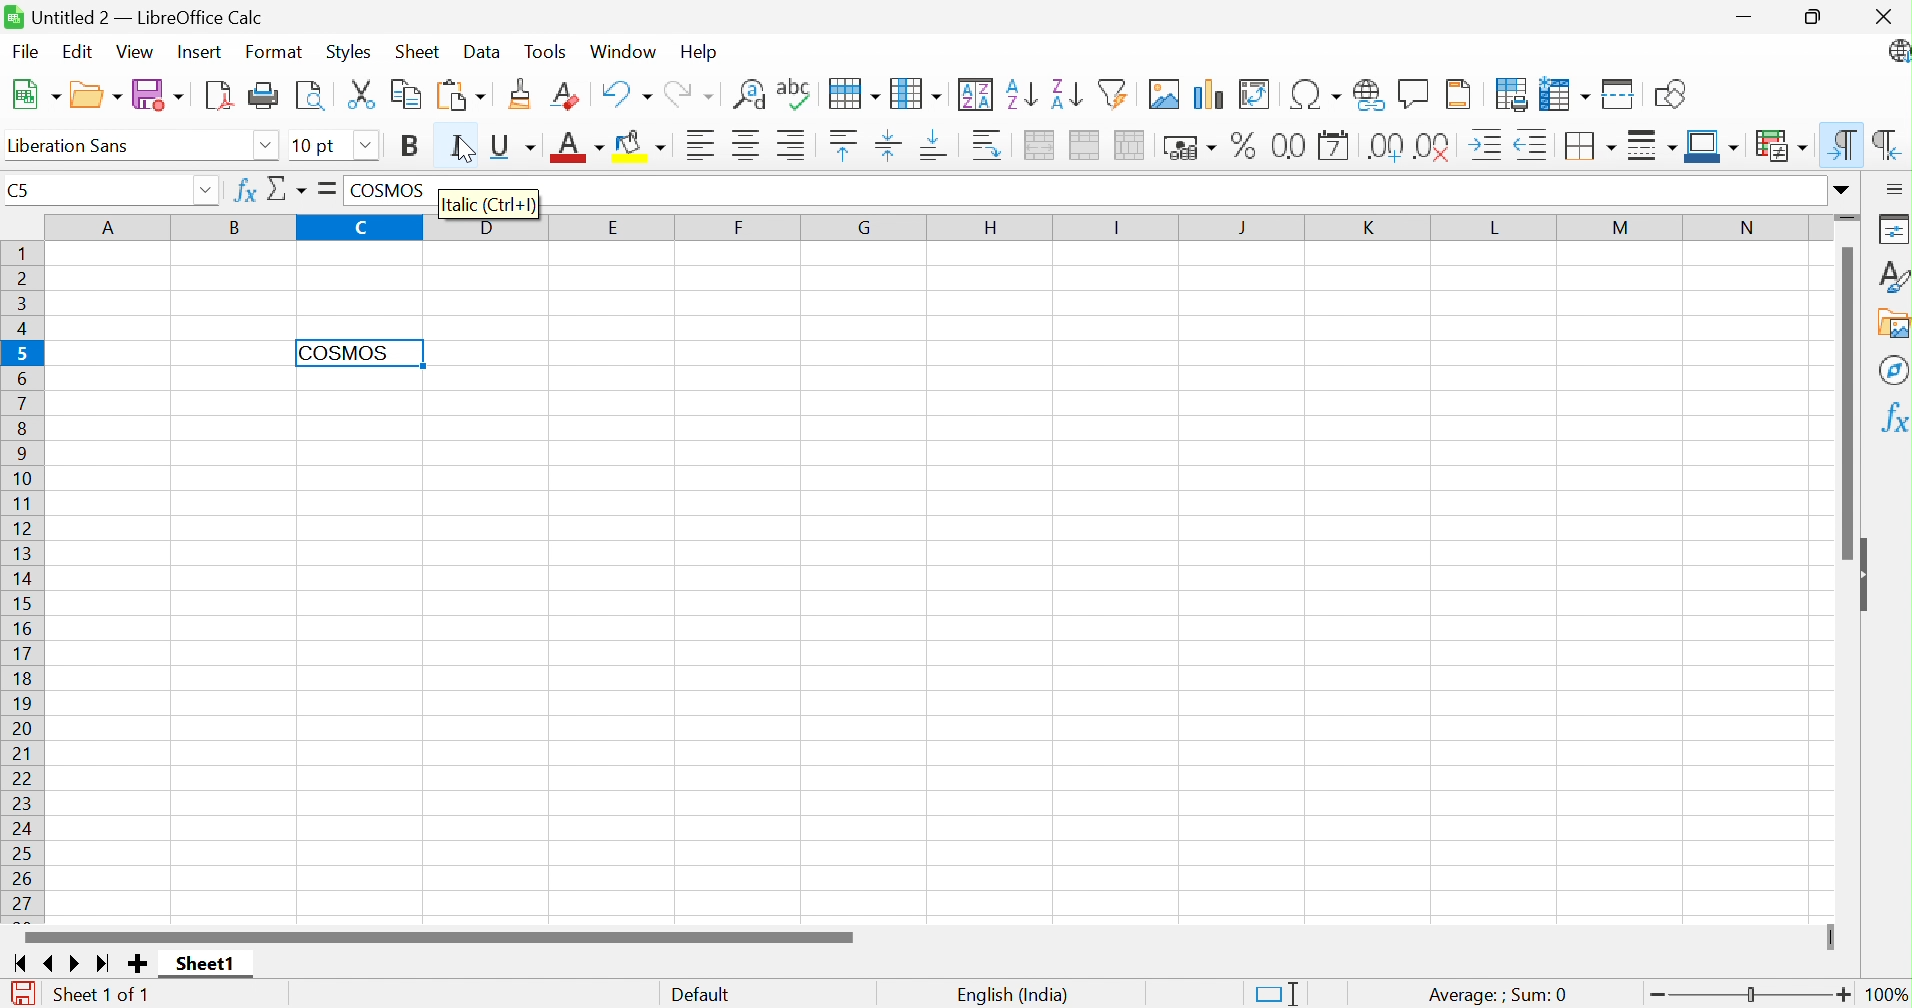 Image resolution: width=1912 pixels, height=1008 pixels. Describe the element at coordinates (160, 94) in the screenshot. I see `Save` at that location.